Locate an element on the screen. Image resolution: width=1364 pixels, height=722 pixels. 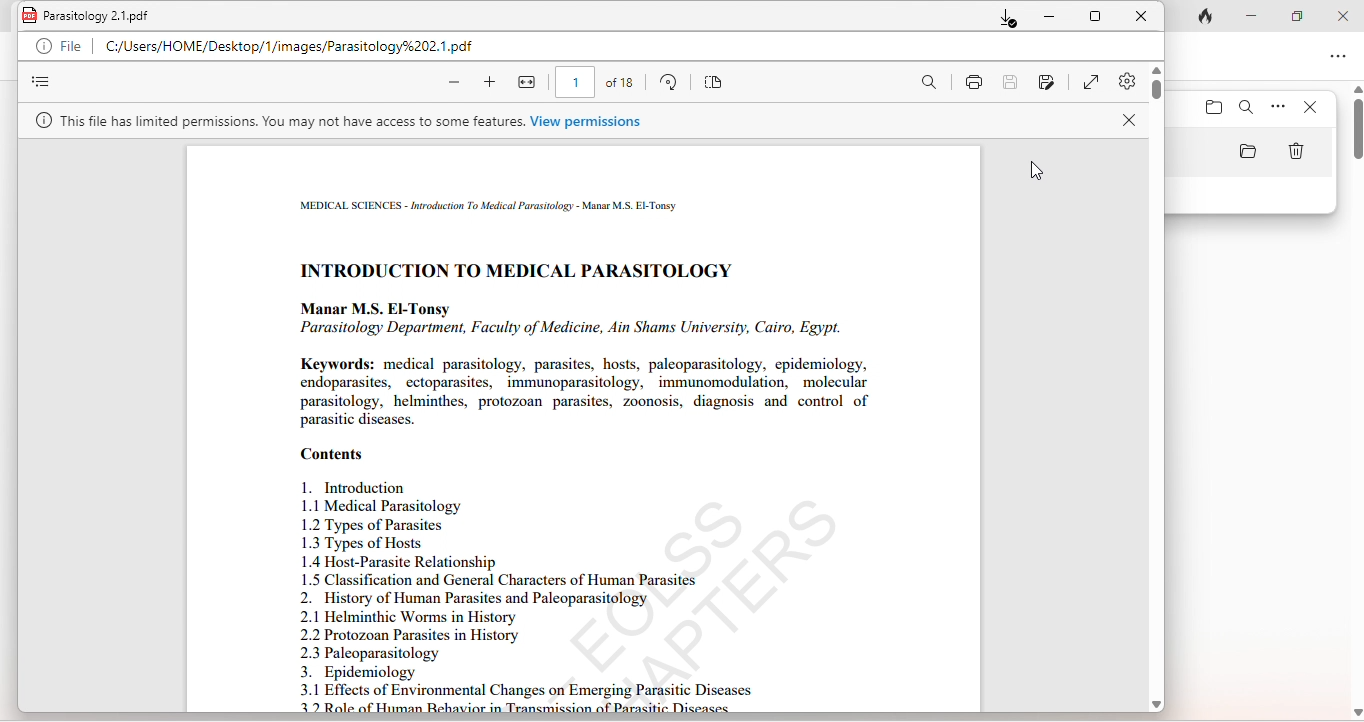
Contents

1. Introduction

1.1 Medical Parasitology

1.2 Types of Parasites

1.3 Types of Hosts

1.4 Host-Parasite Relationship

1.5 Classification and General Characters of Human Parasites
2.” History of Human Parasites and Paleoparasitology

2.1 Helminthic Worms in History

2.2 Protozoan Parasites in History

2.3 Paleoparasitology

3. Epidemiology

3.1 Effects of Environmental Changes osf EmergingiPatésitic Diseases is located at coordinates (544, 578).